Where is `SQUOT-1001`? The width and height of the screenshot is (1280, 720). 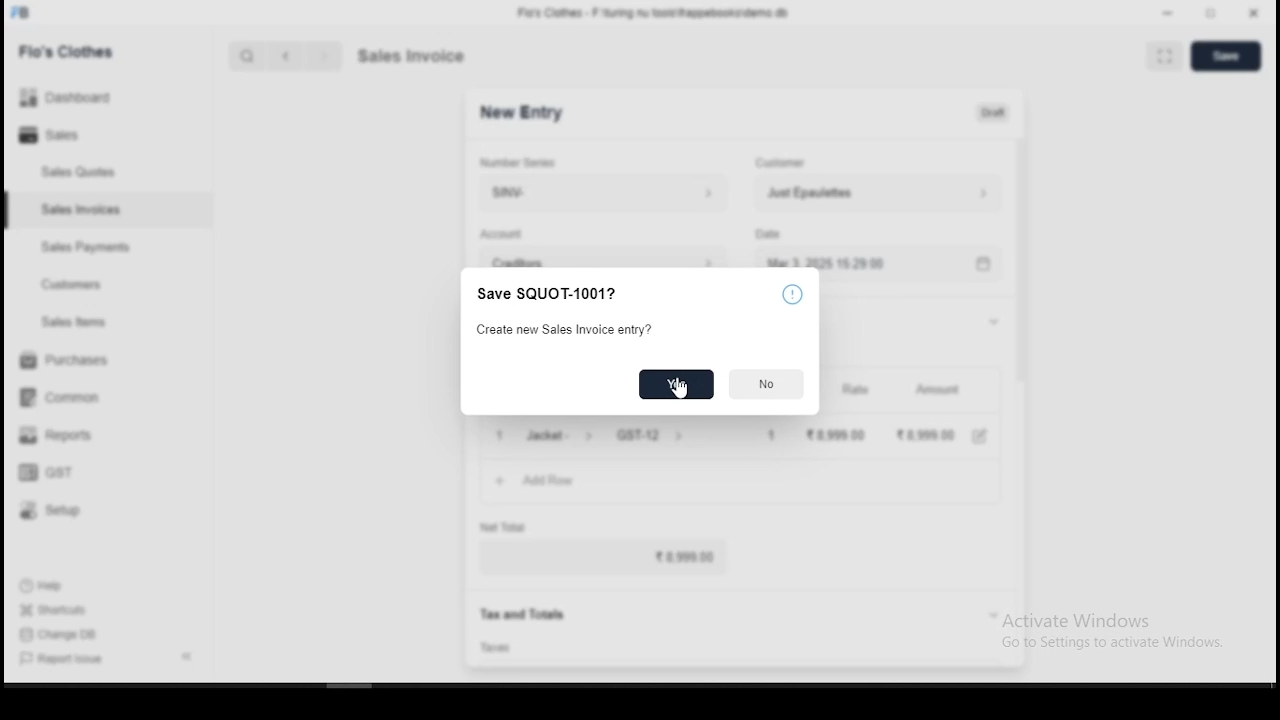
SQUOT-1001 is located at coordinates (540, 109).